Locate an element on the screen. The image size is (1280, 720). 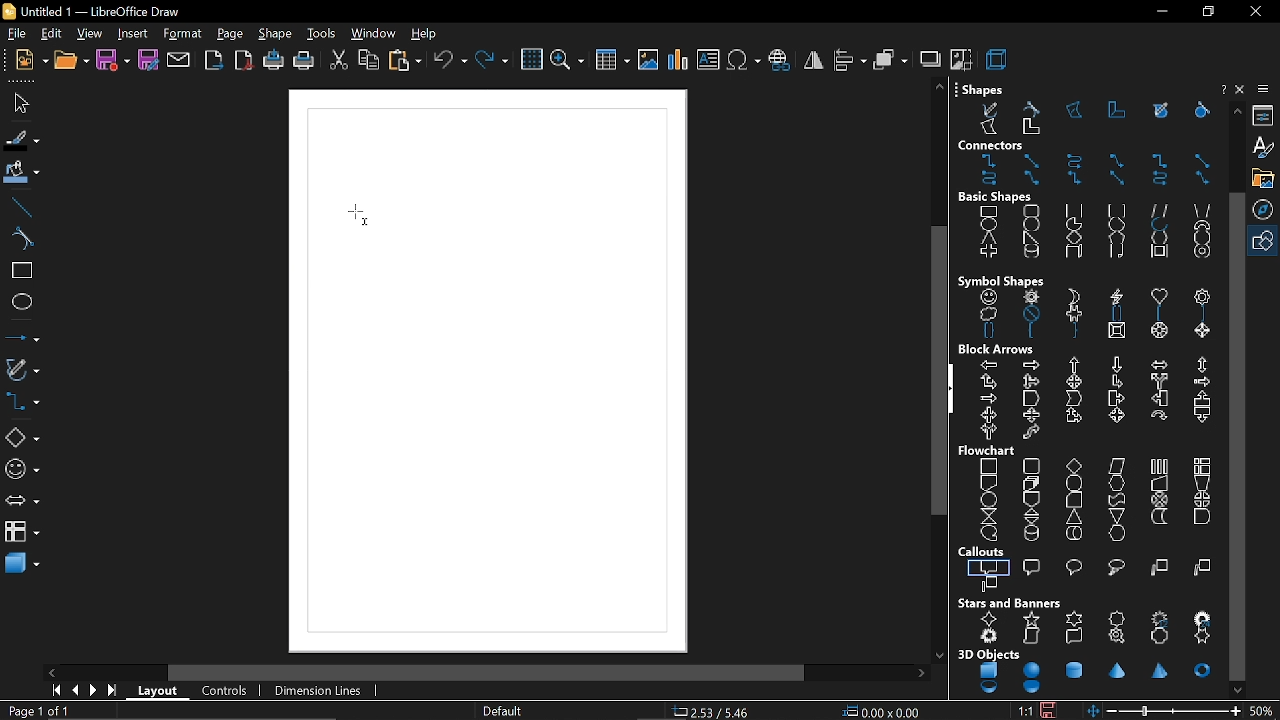
folded corner is located at coordinates (1114, 253).